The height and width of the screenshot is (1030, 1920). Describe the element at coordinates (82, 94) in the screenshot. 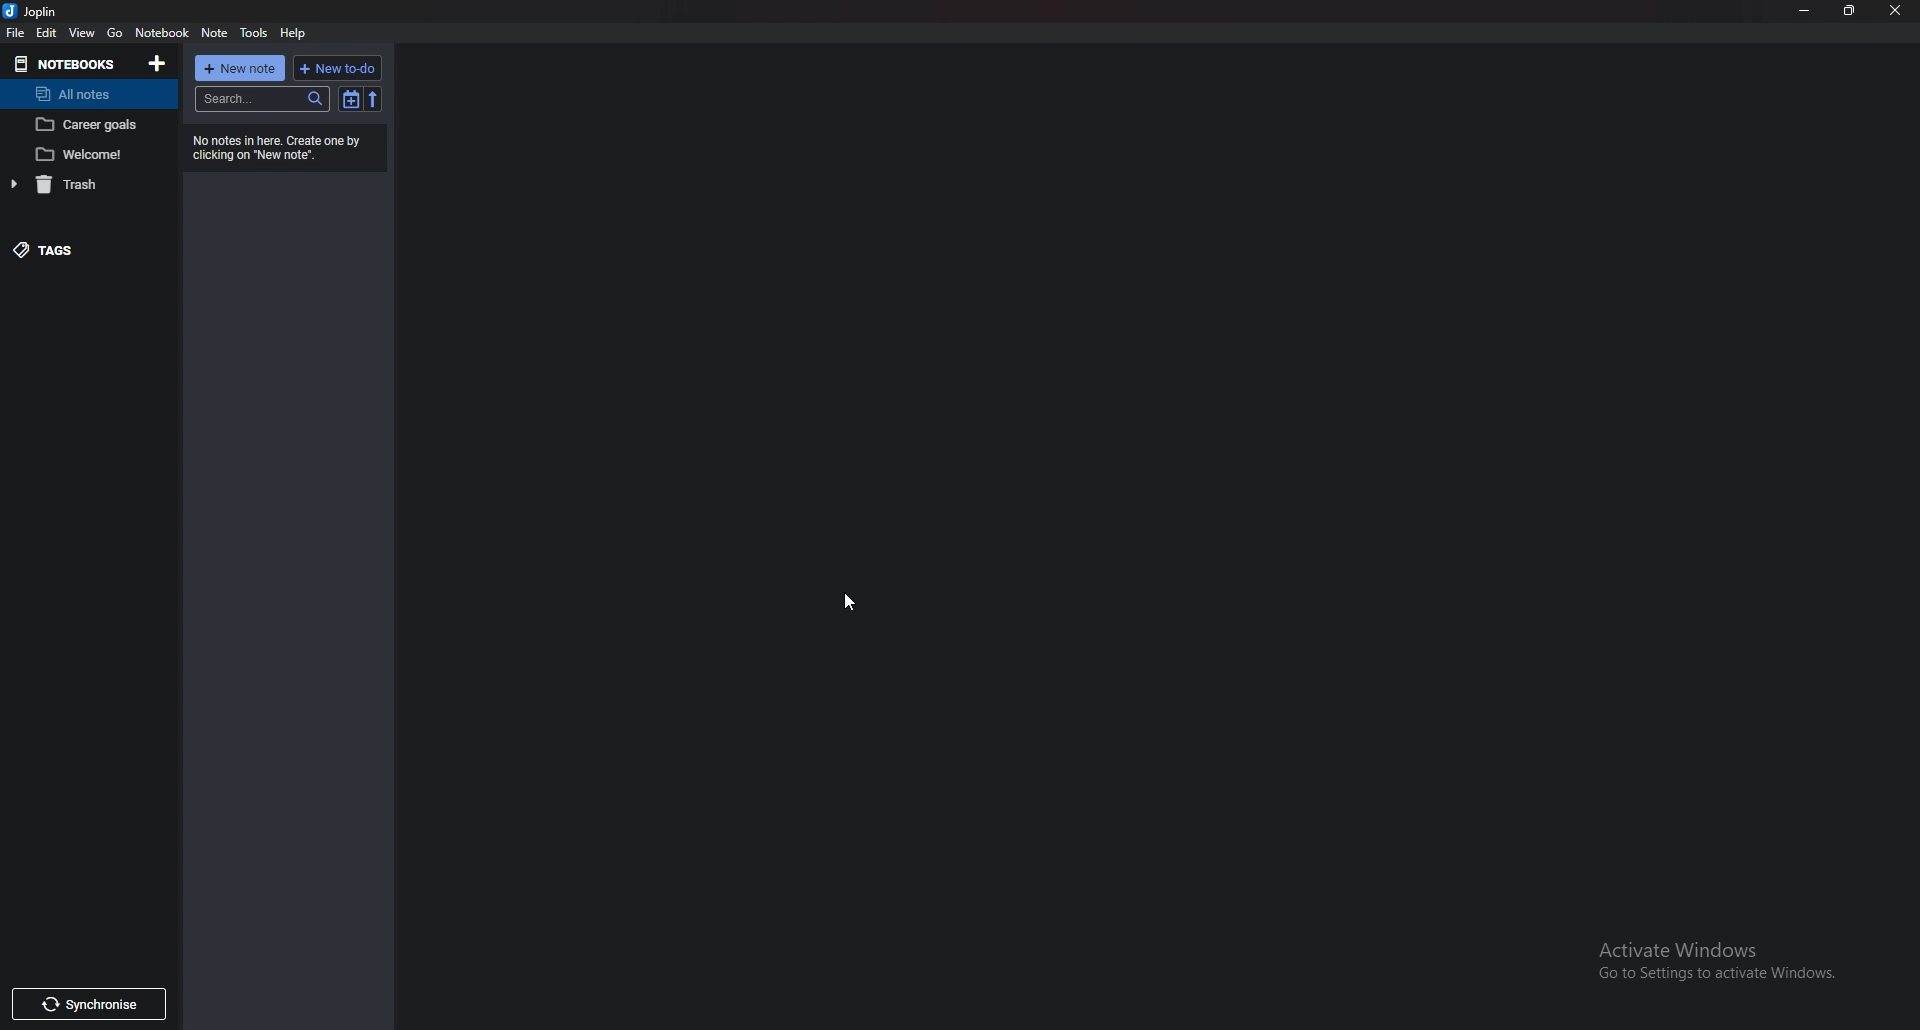

I see `all notes` at that location.